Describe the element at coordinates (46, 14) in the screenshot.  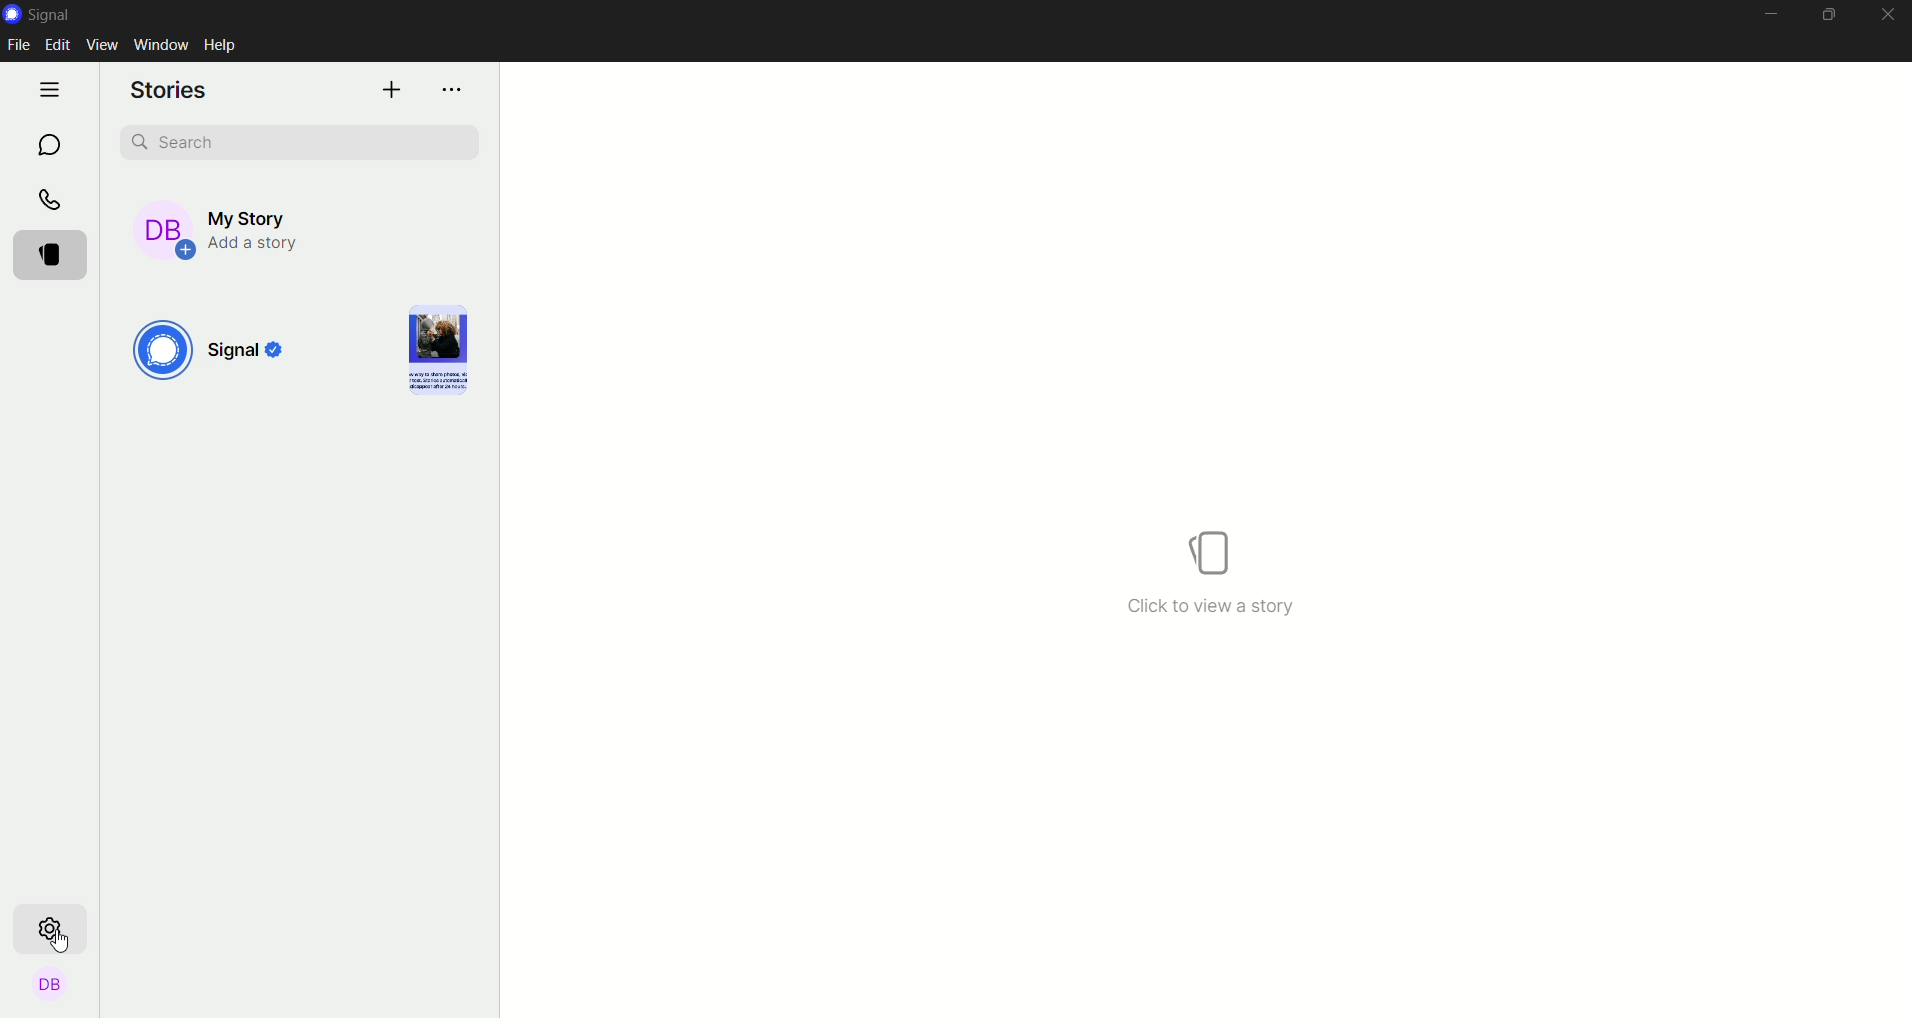
I see `signal logo` at that location.